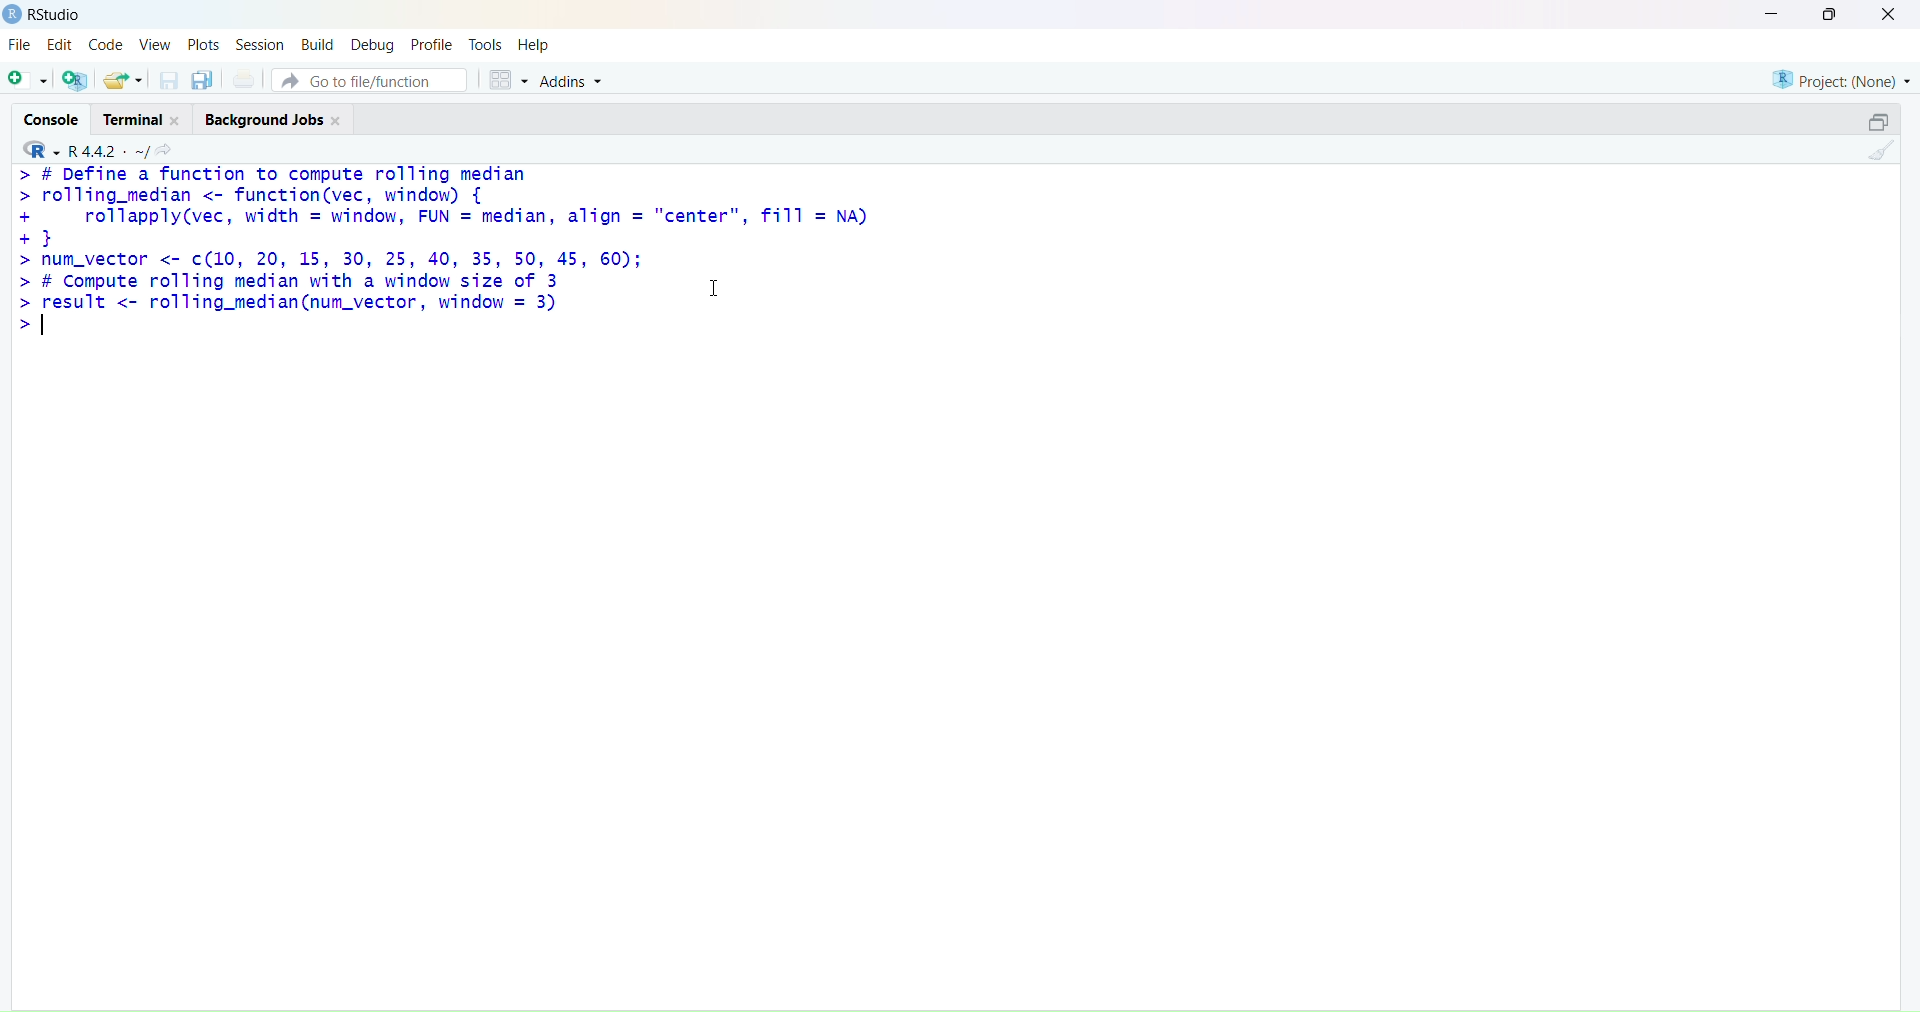 This screenshot has height=1012, width=1920. Describe the element at coordinates (132, 120) in the screenshot. I see `terminal` at that location.